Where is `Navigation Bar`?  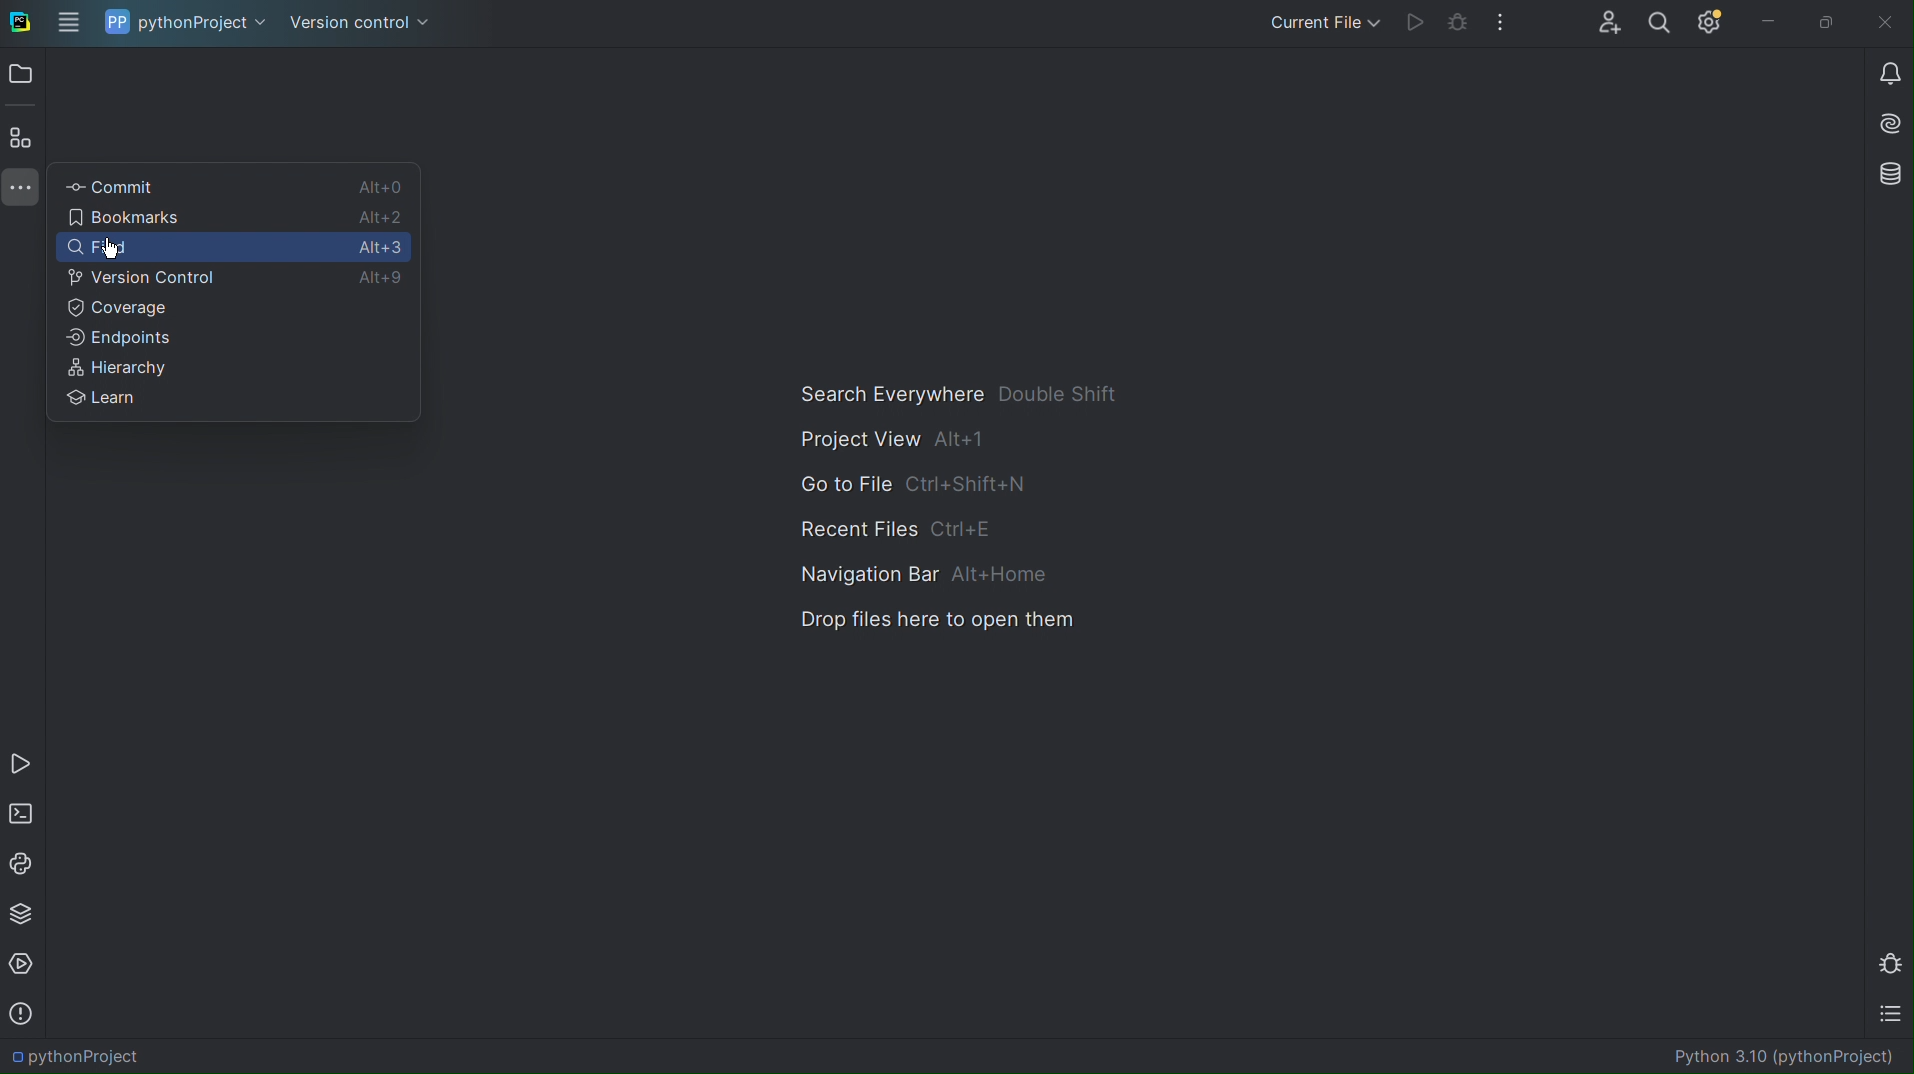
Navigation Bar is located at coordinates (917, 570).